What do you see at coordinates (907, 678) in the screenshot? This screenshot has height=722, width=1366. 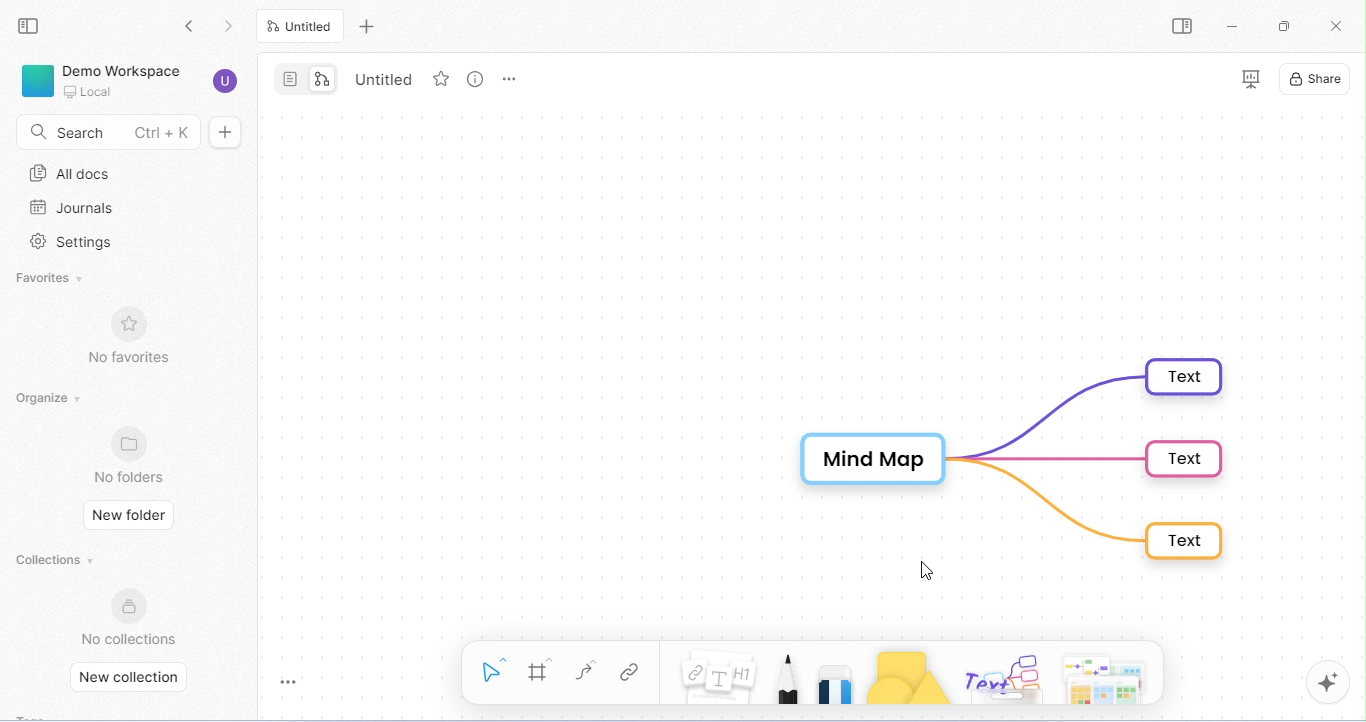 I see `shapes` at bounding box center [907, 678].